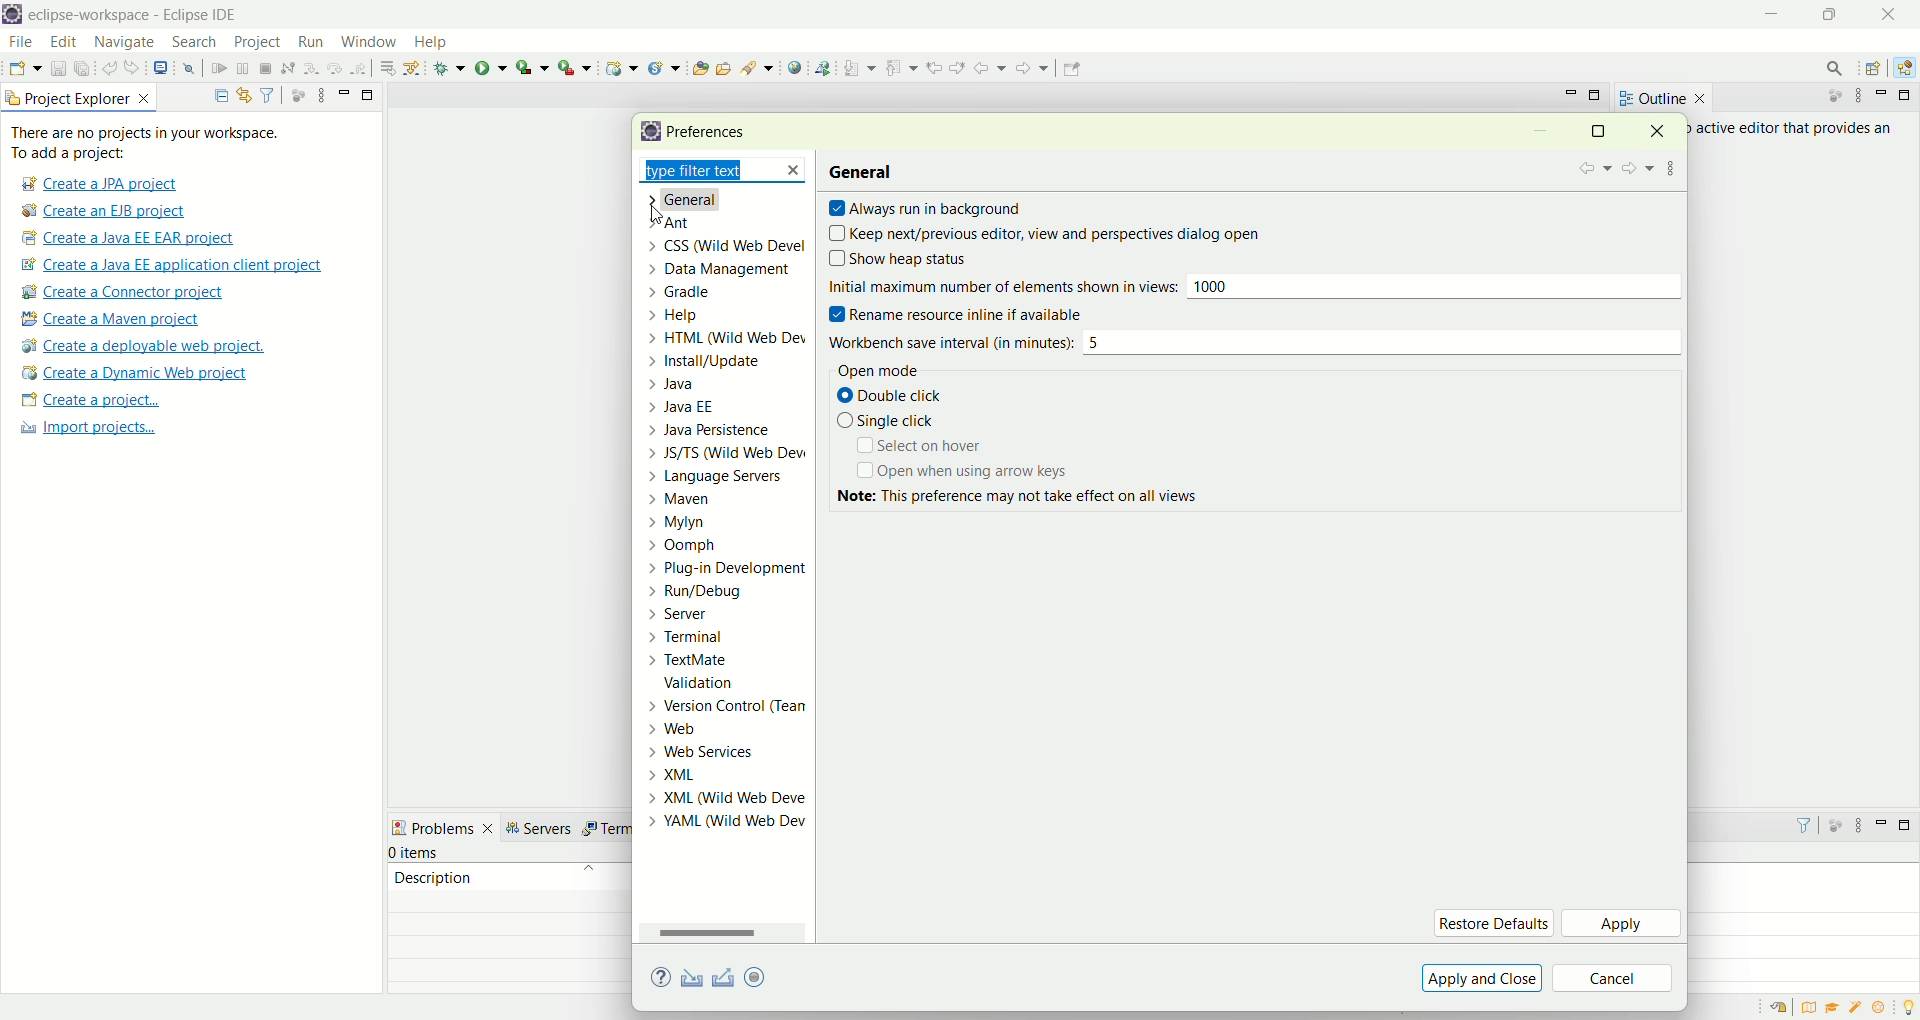 The image size is (1920, 1020). What do you see at coordinates (758, 976) in the screenshot?
I see `oomph preference` at bounding box center [758, 976].